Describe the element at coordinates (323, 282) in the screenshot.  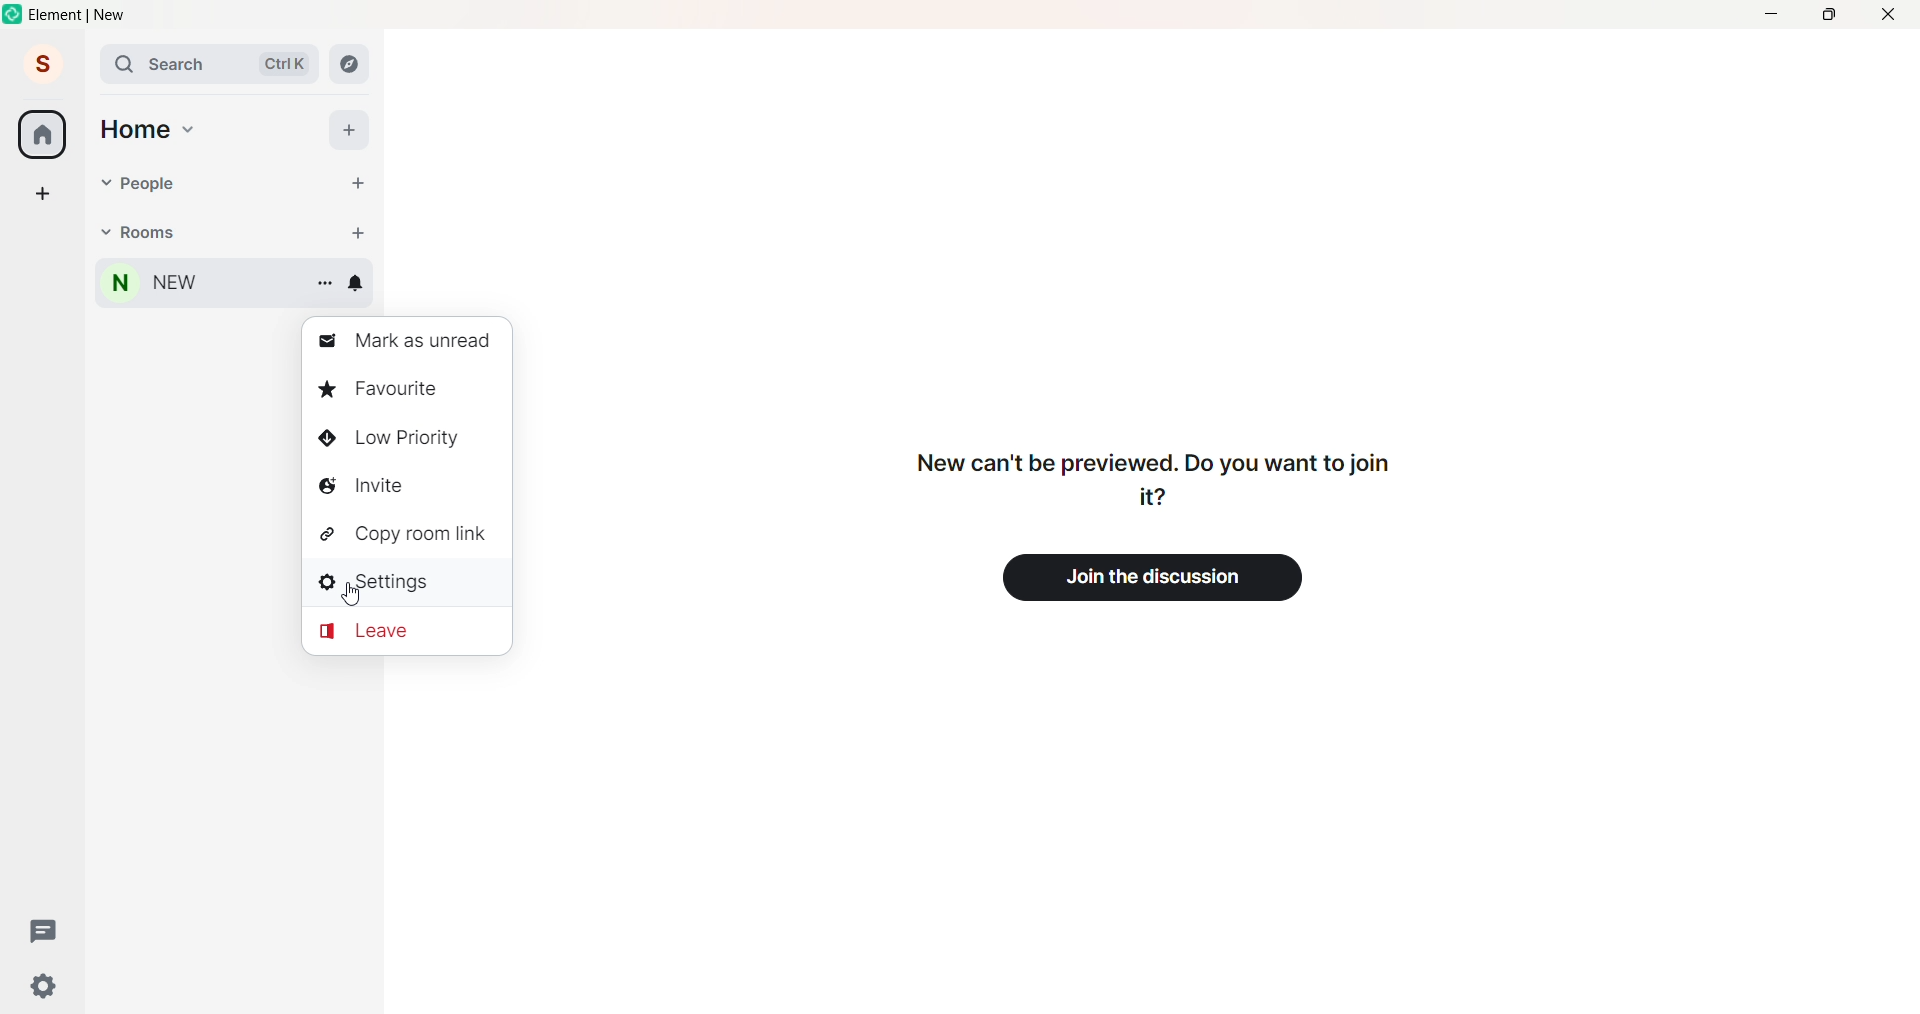
I see `room options` at that location.